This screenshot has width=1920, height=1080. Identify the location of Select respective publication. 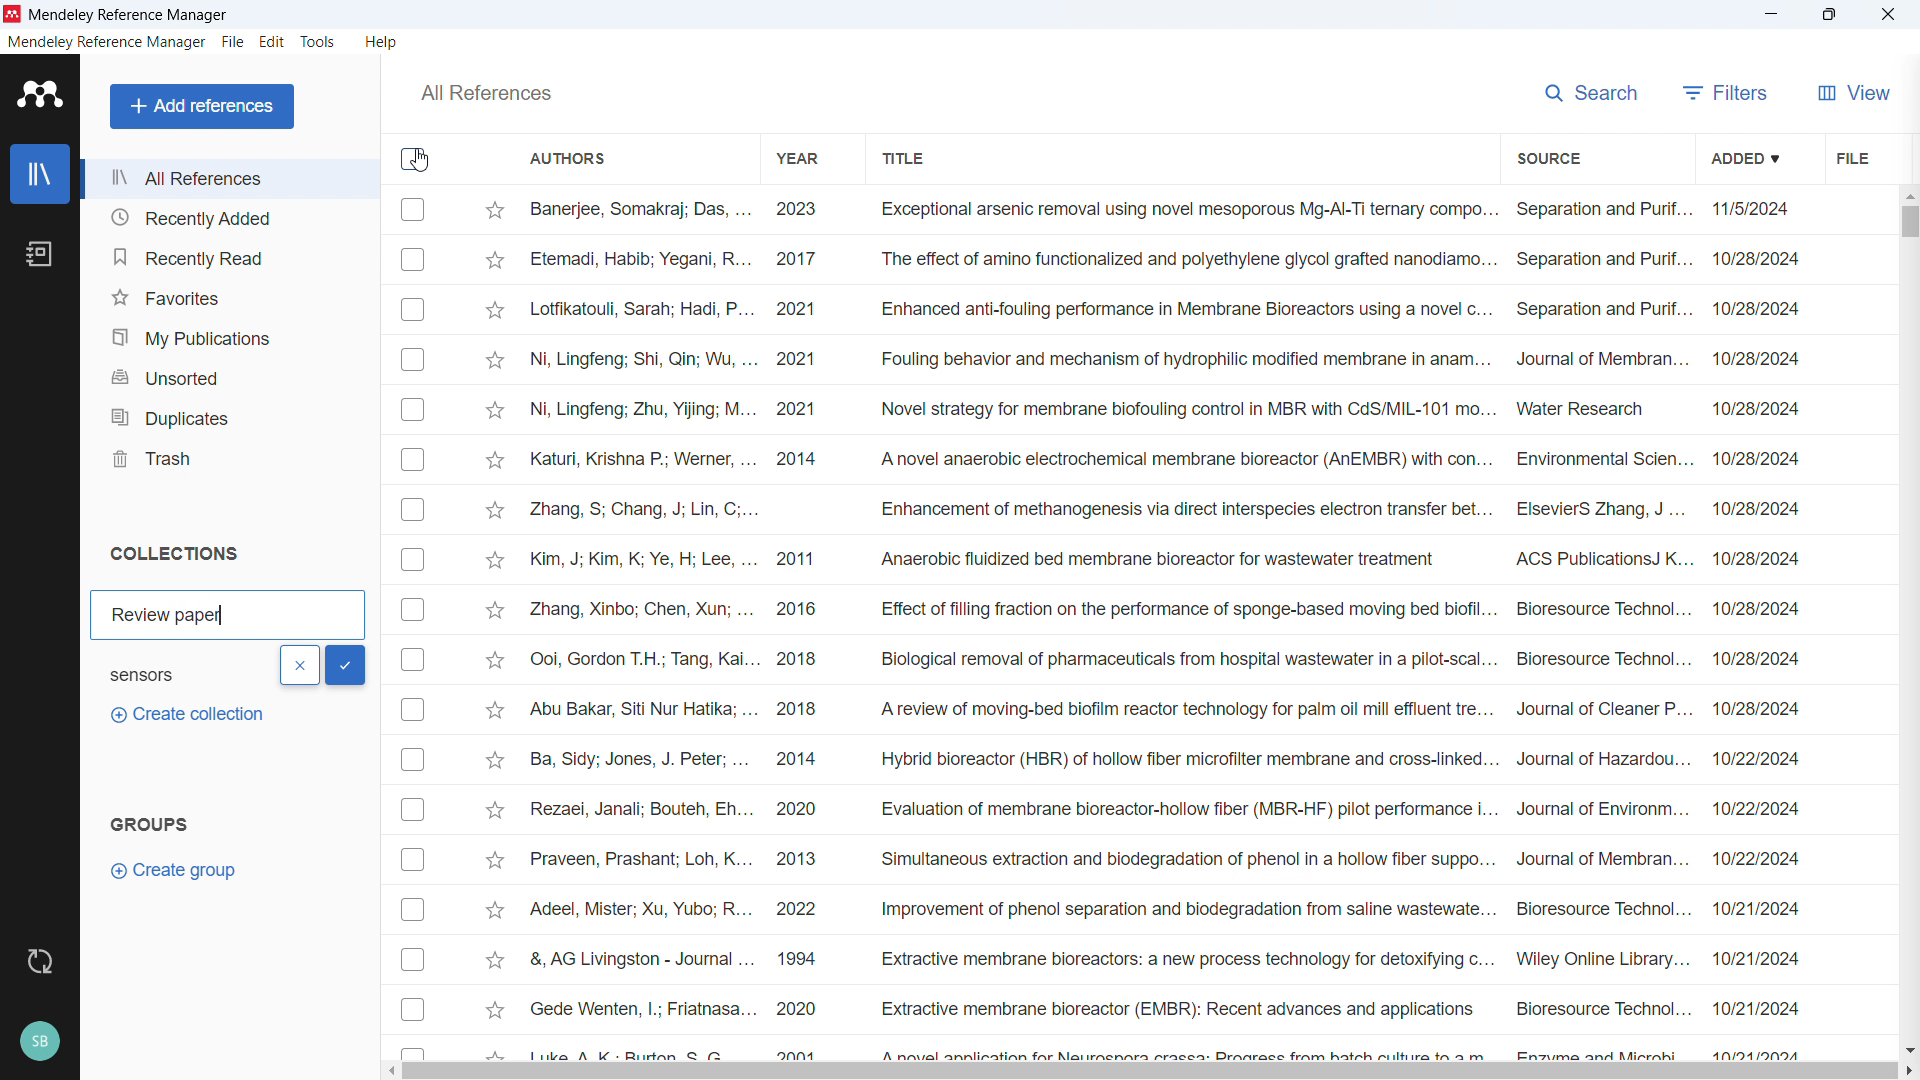
(413, 660).